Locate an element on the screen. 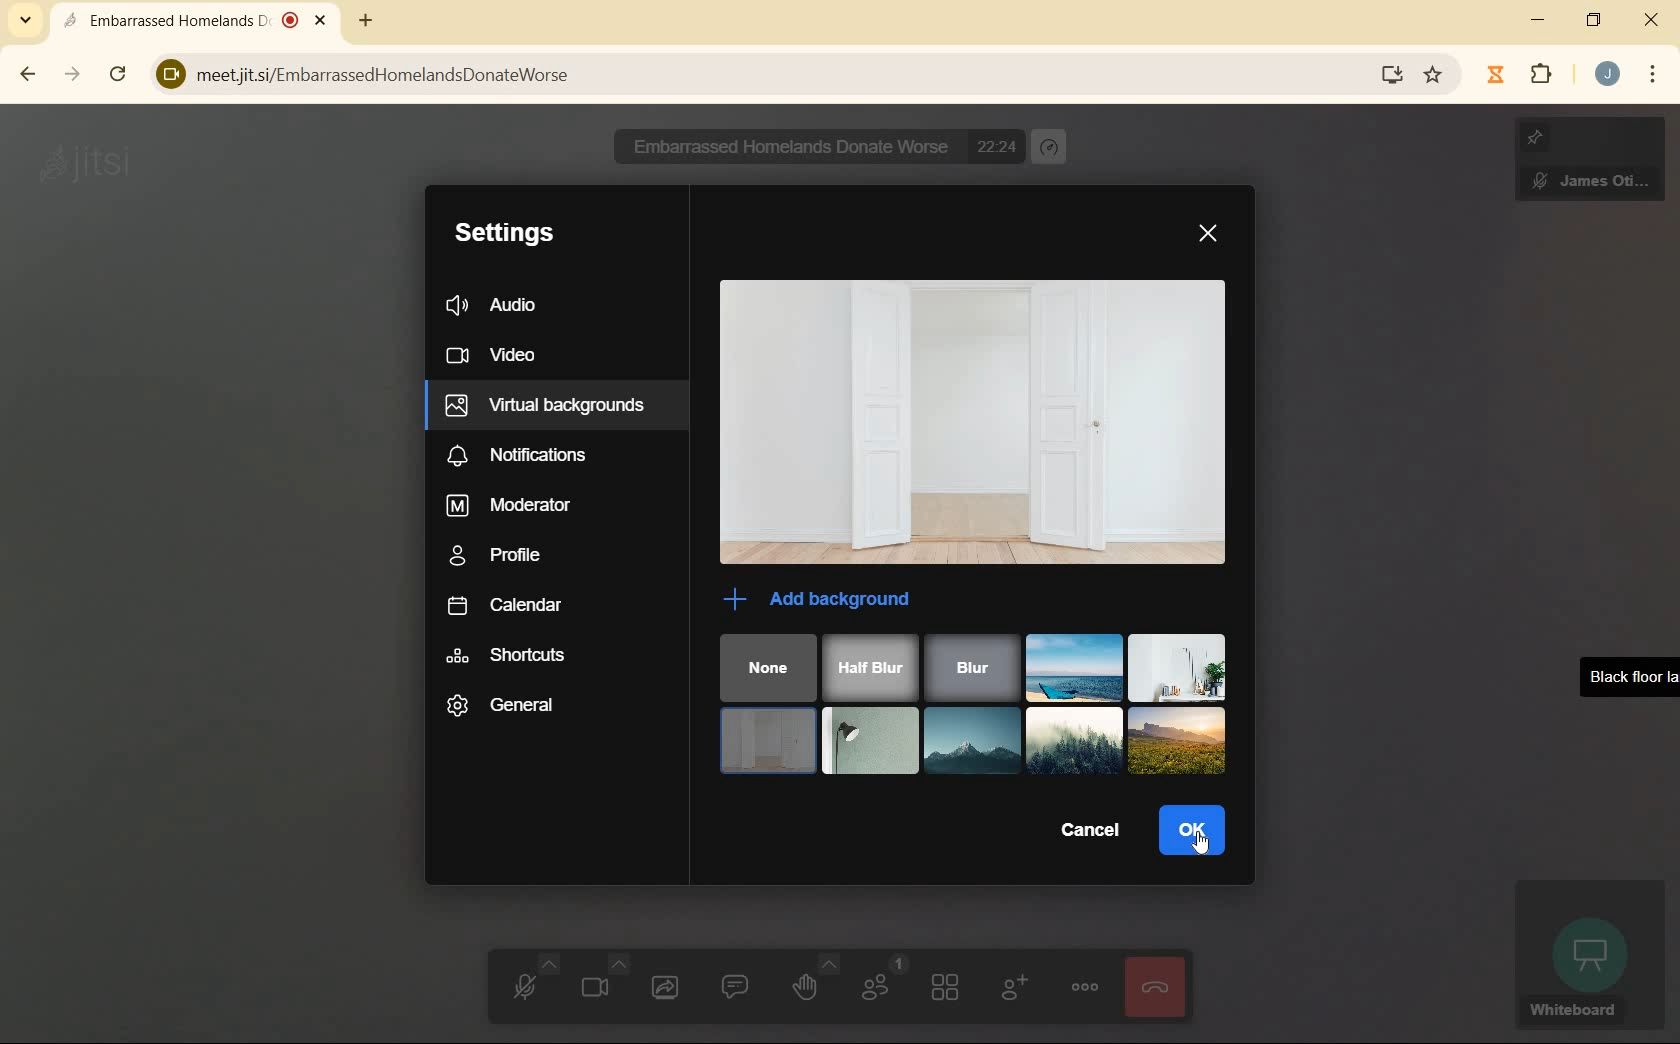 The width and height of the screenshot is (1680, 1044). new tab is located at coordinates (367, 19).